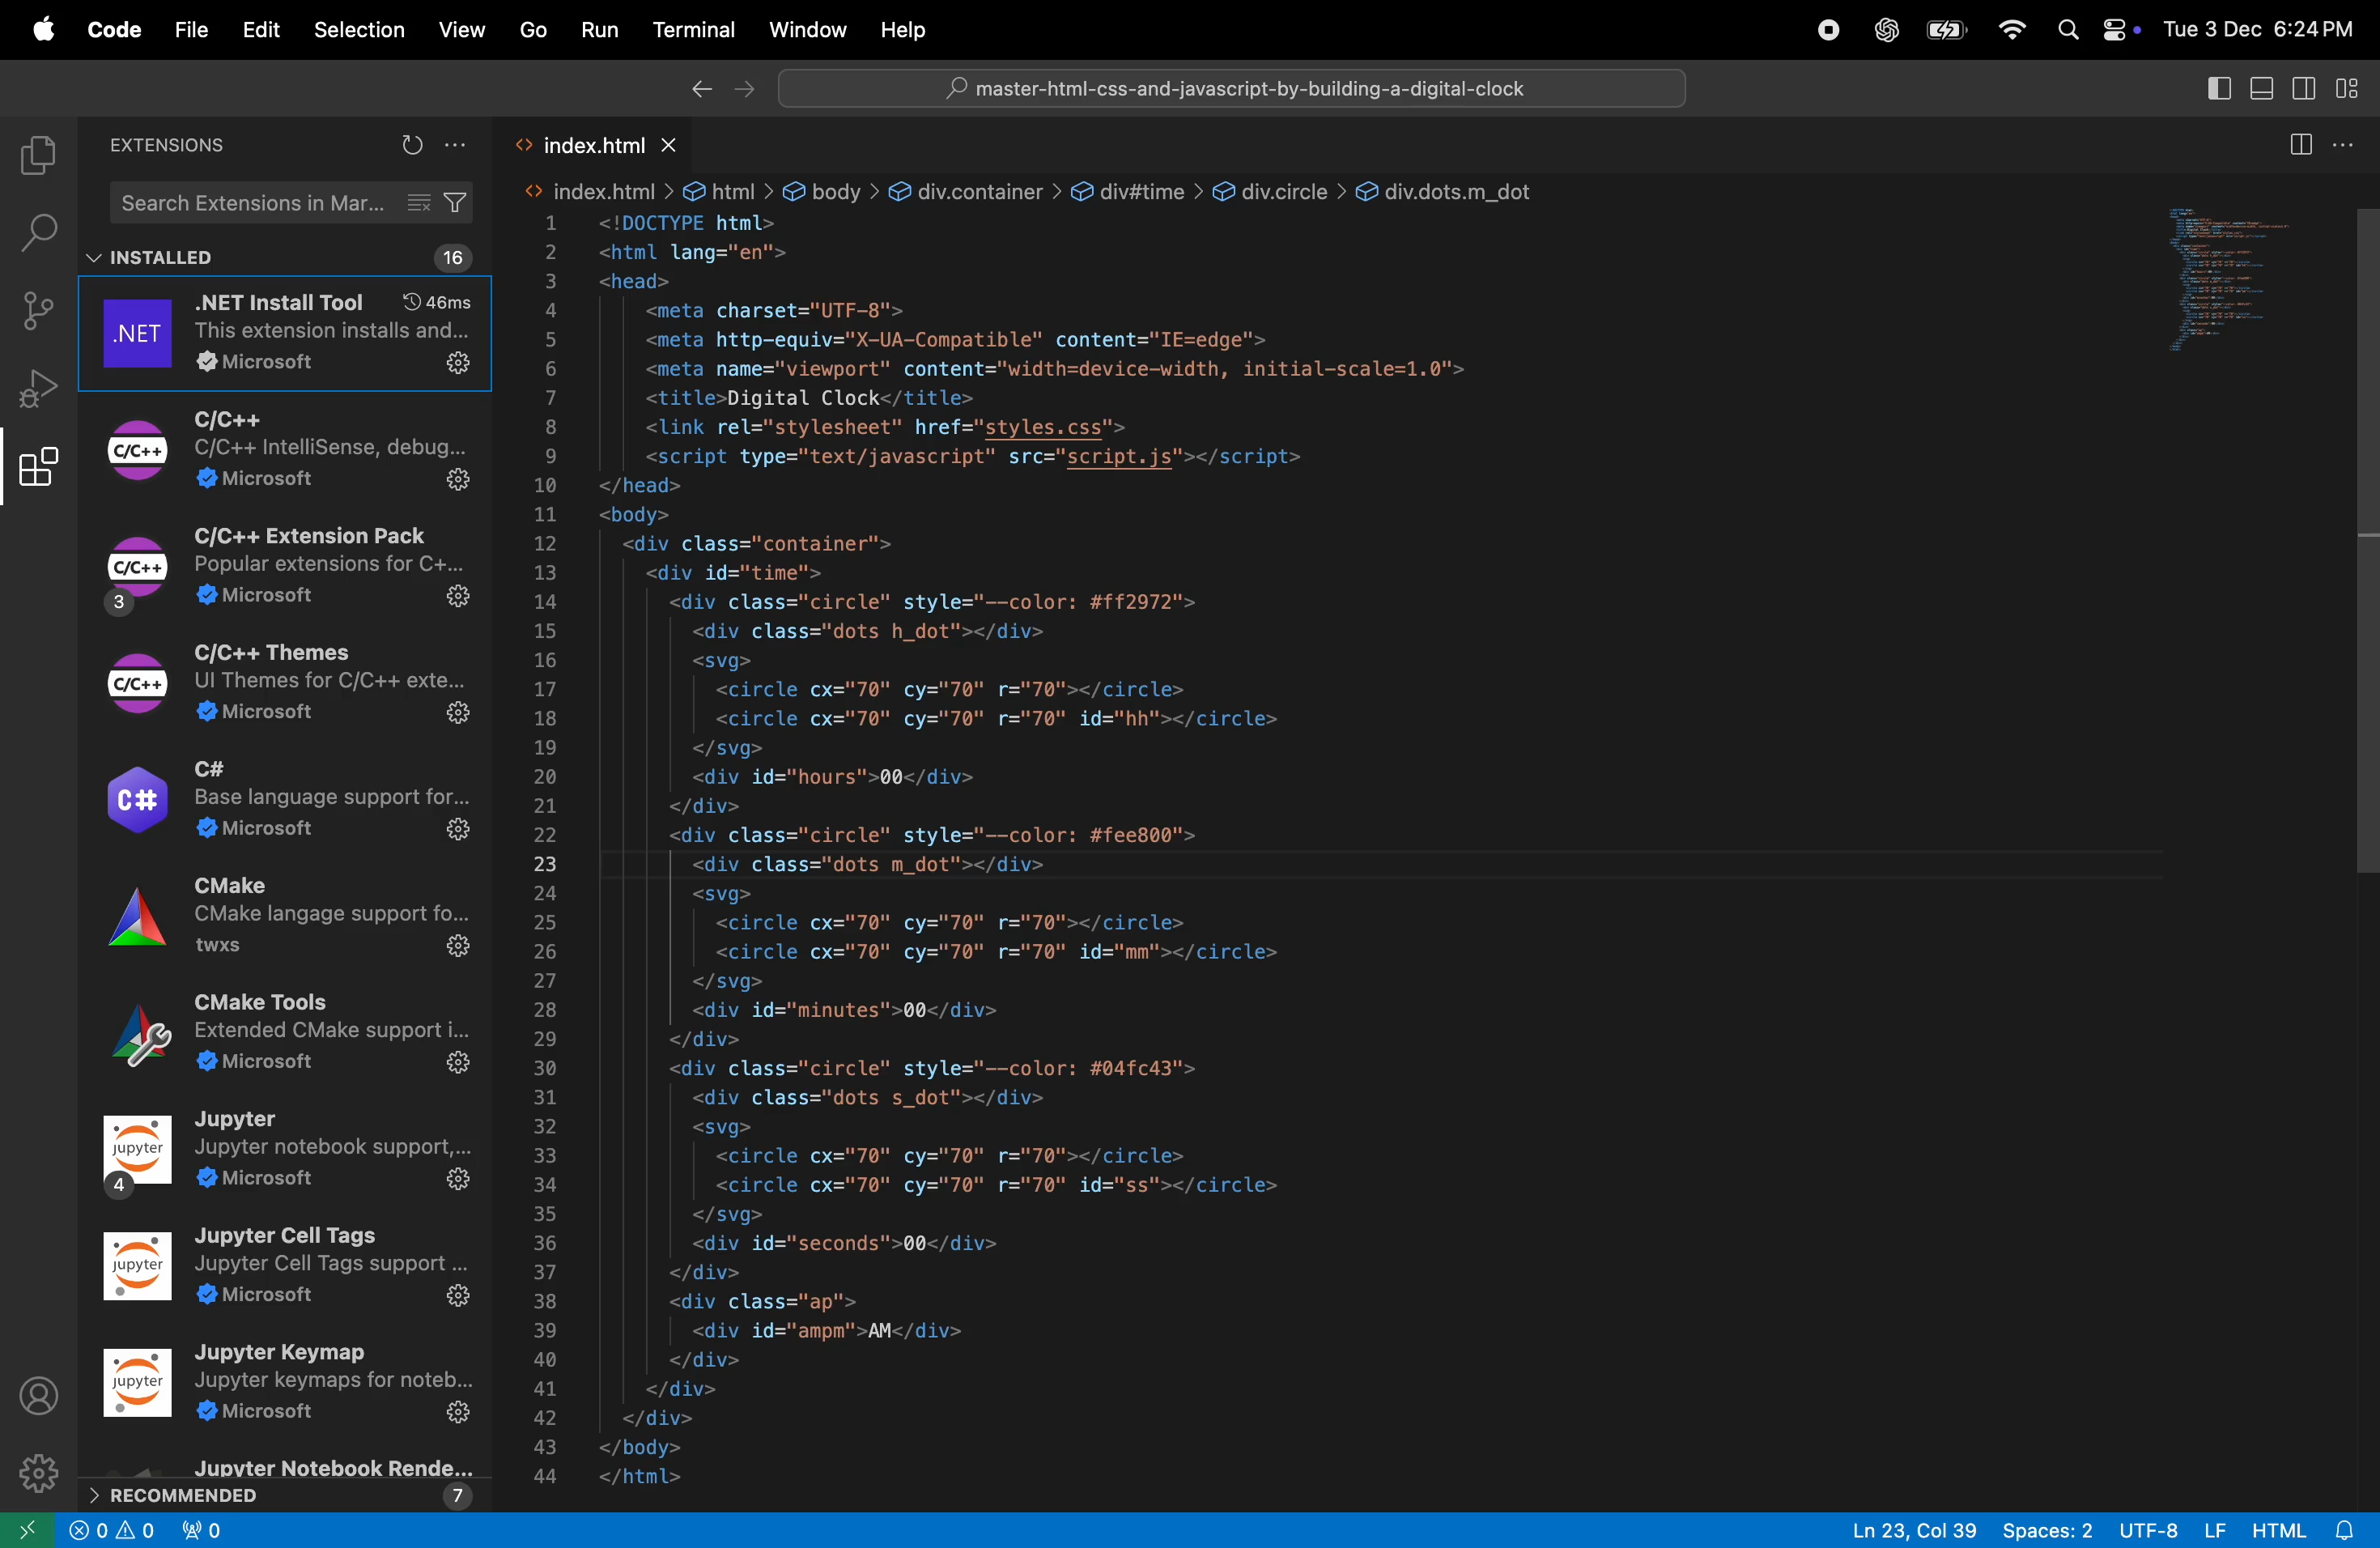 The image size is (2380, 1548). Describe the element at coordinates (285, 1495) in the screenshot. I see `reccomended` at that location.